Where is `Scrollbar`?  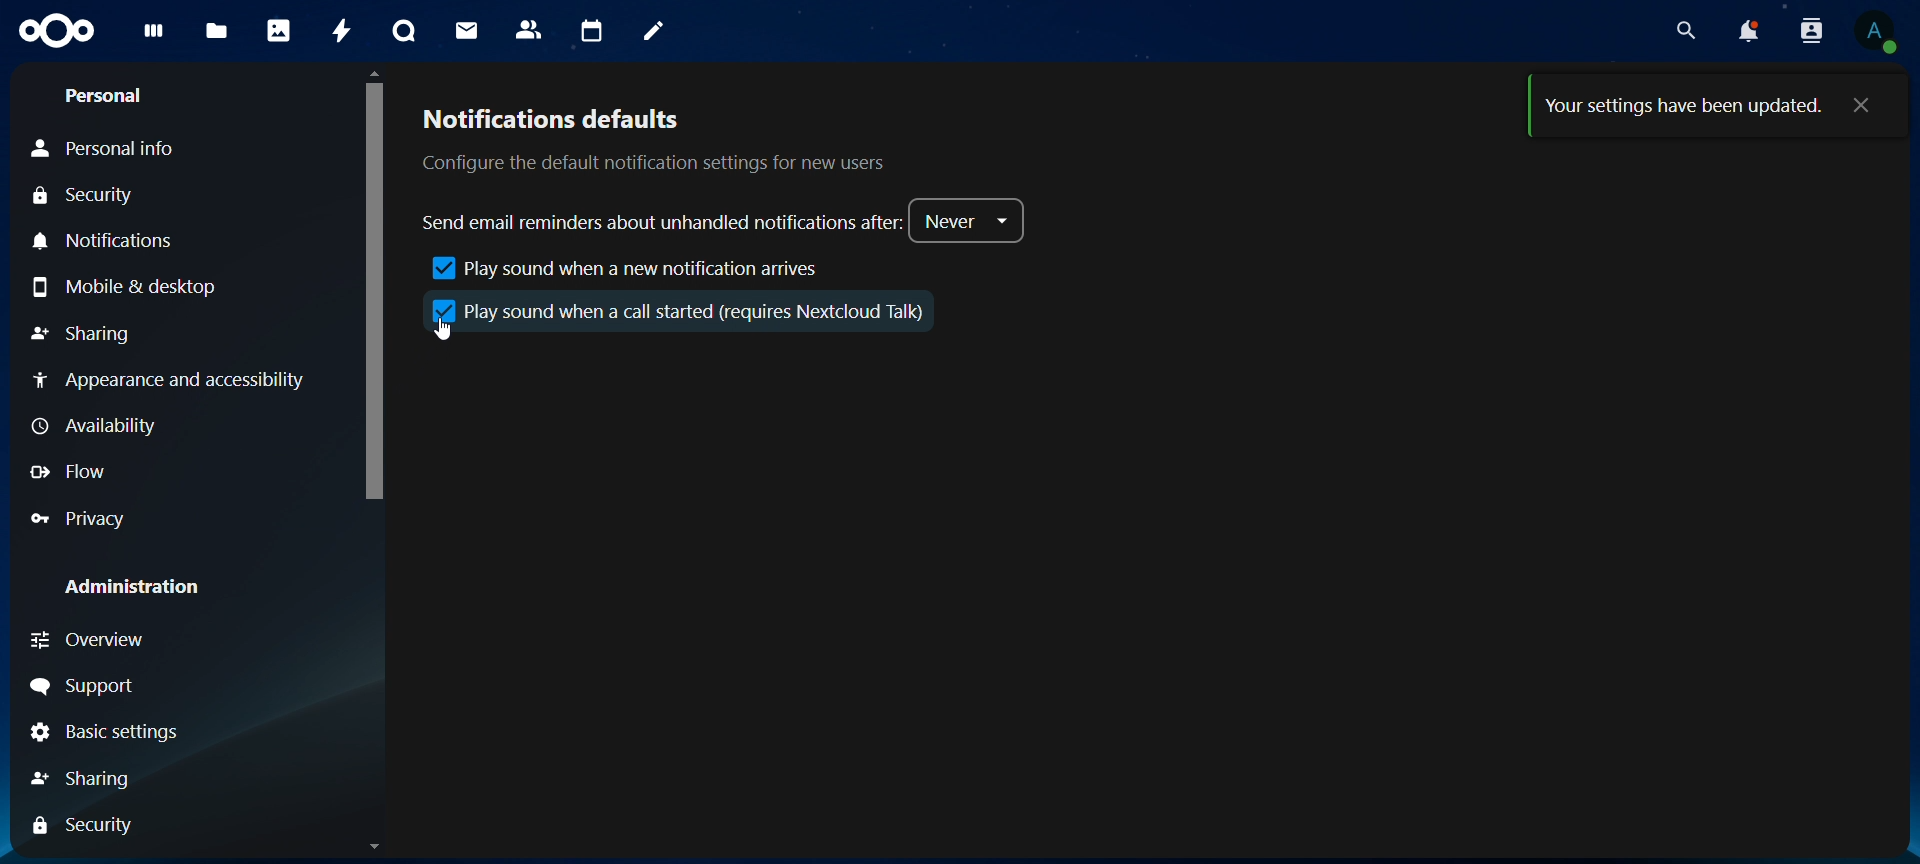
Scrollbar is located at coordinates (364, 462).